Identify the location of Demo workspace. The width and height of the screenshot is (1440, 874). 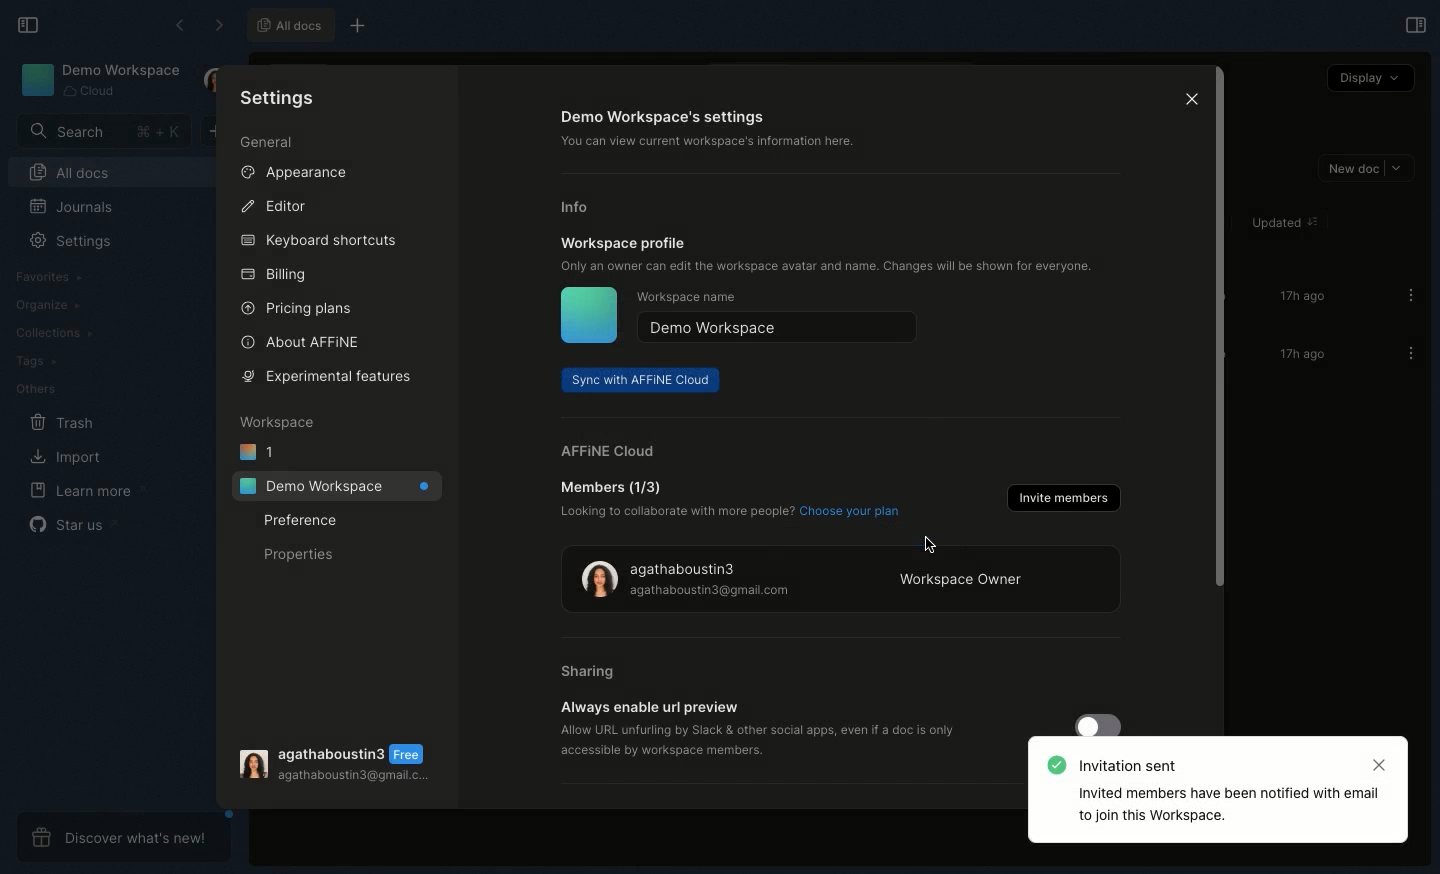
(776, 328).